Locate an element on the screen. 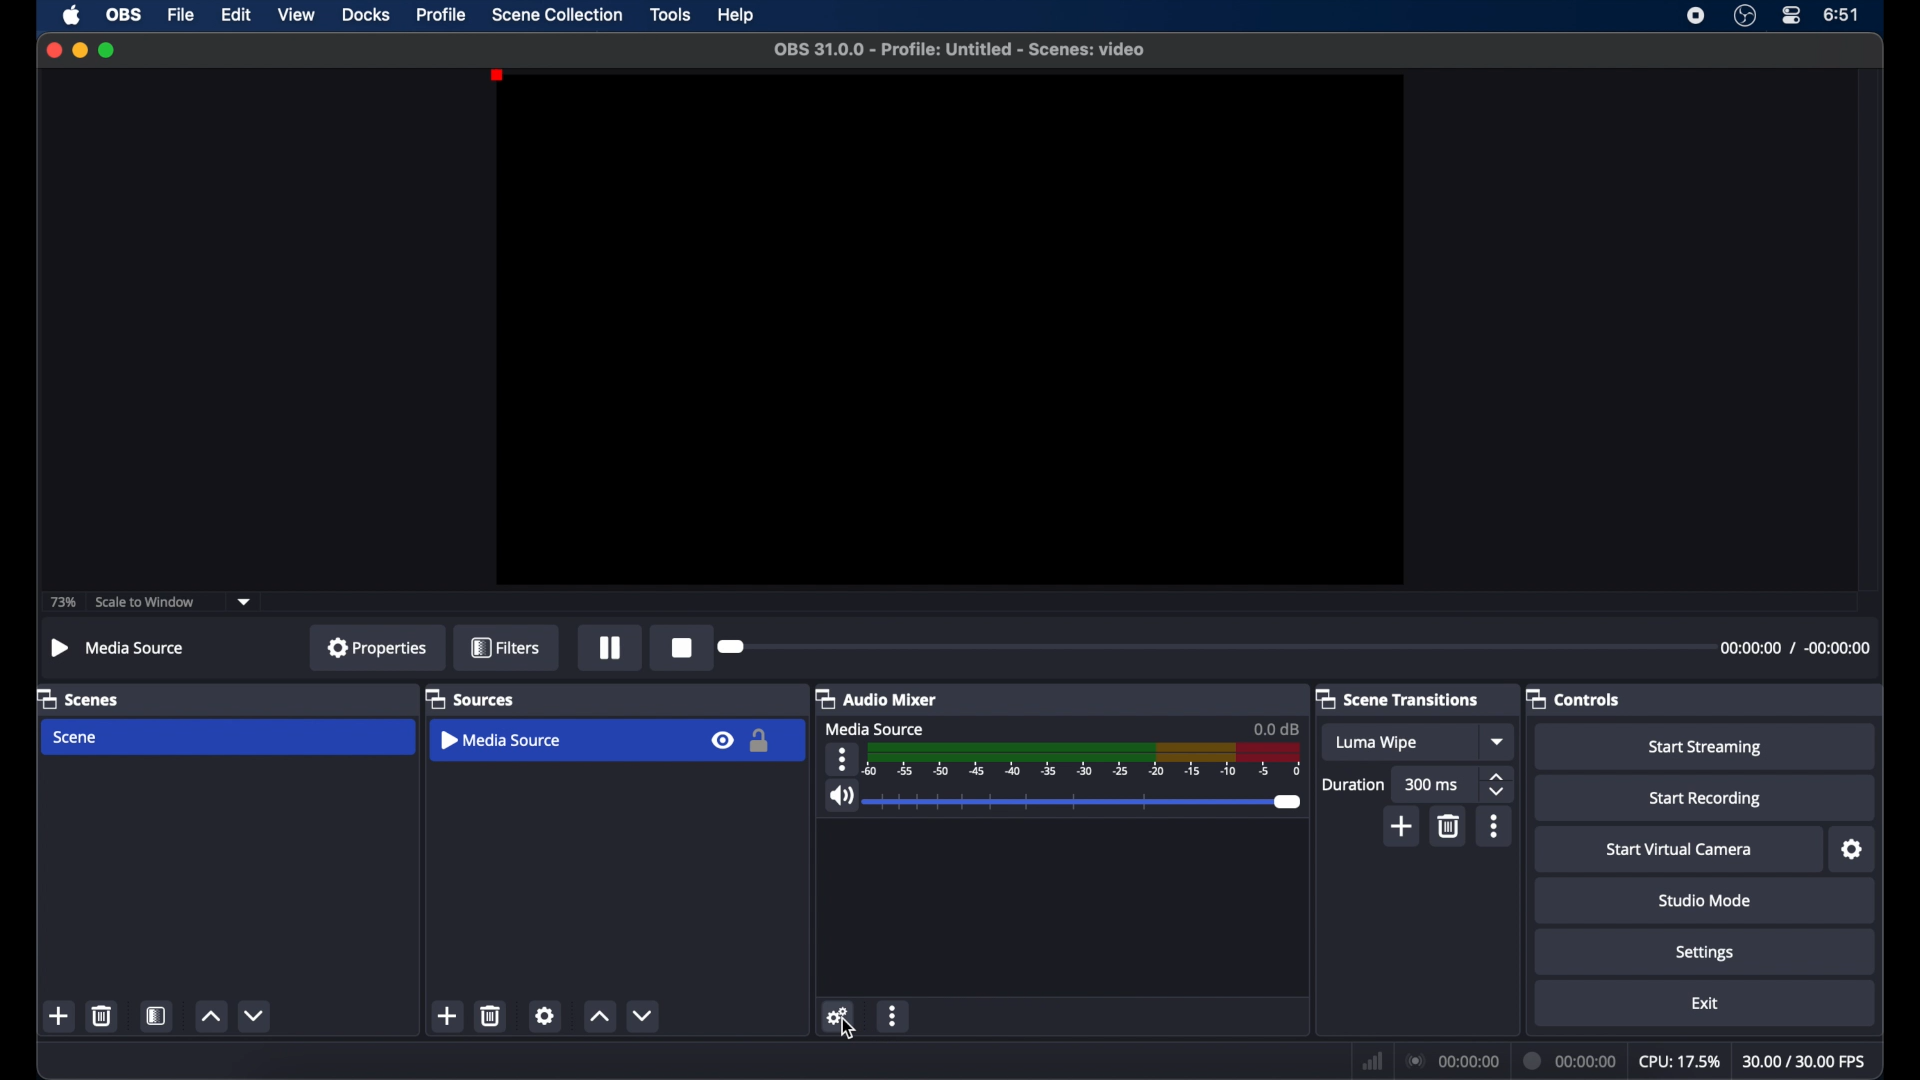 This screenshot has height=1080, width=1920. decrement is located at coordinates (646, 1015).